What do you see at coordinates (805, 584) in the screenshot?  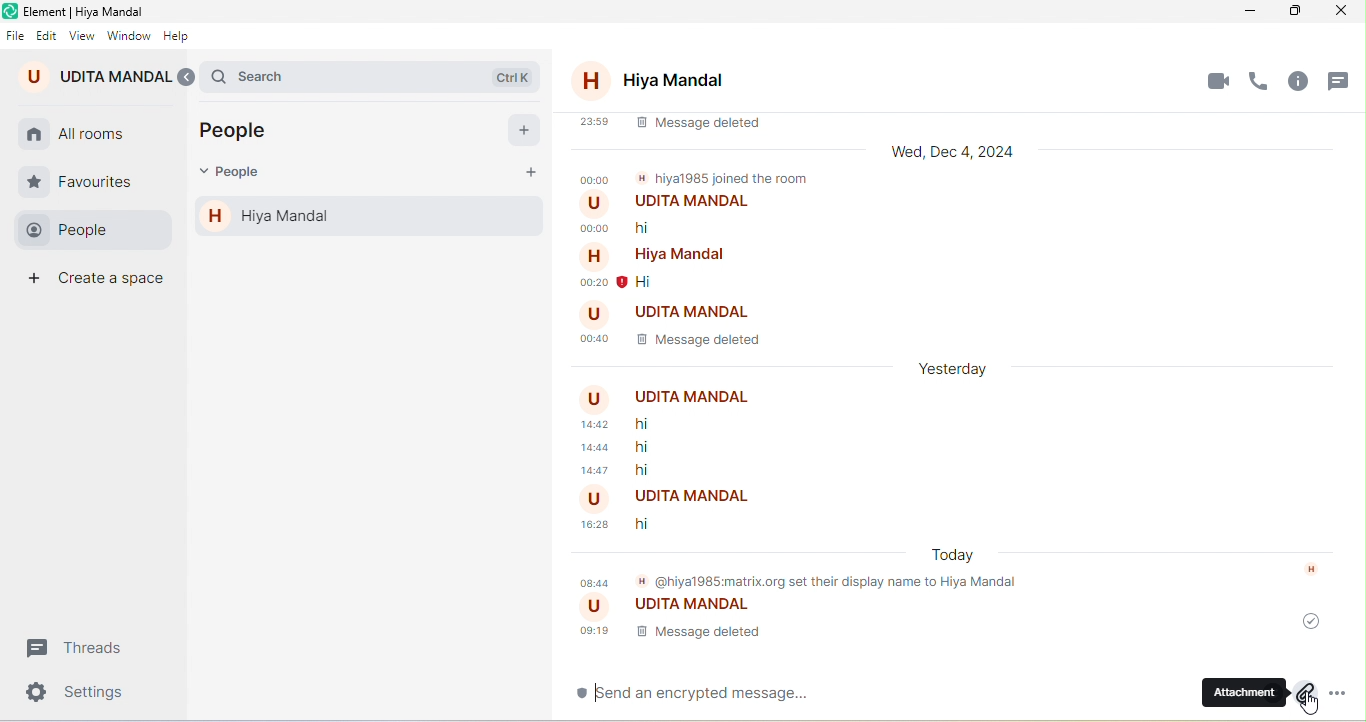 I see `@hiya1985matrix.org set their display name to hiya mandal` at bounding box center [805, 584].